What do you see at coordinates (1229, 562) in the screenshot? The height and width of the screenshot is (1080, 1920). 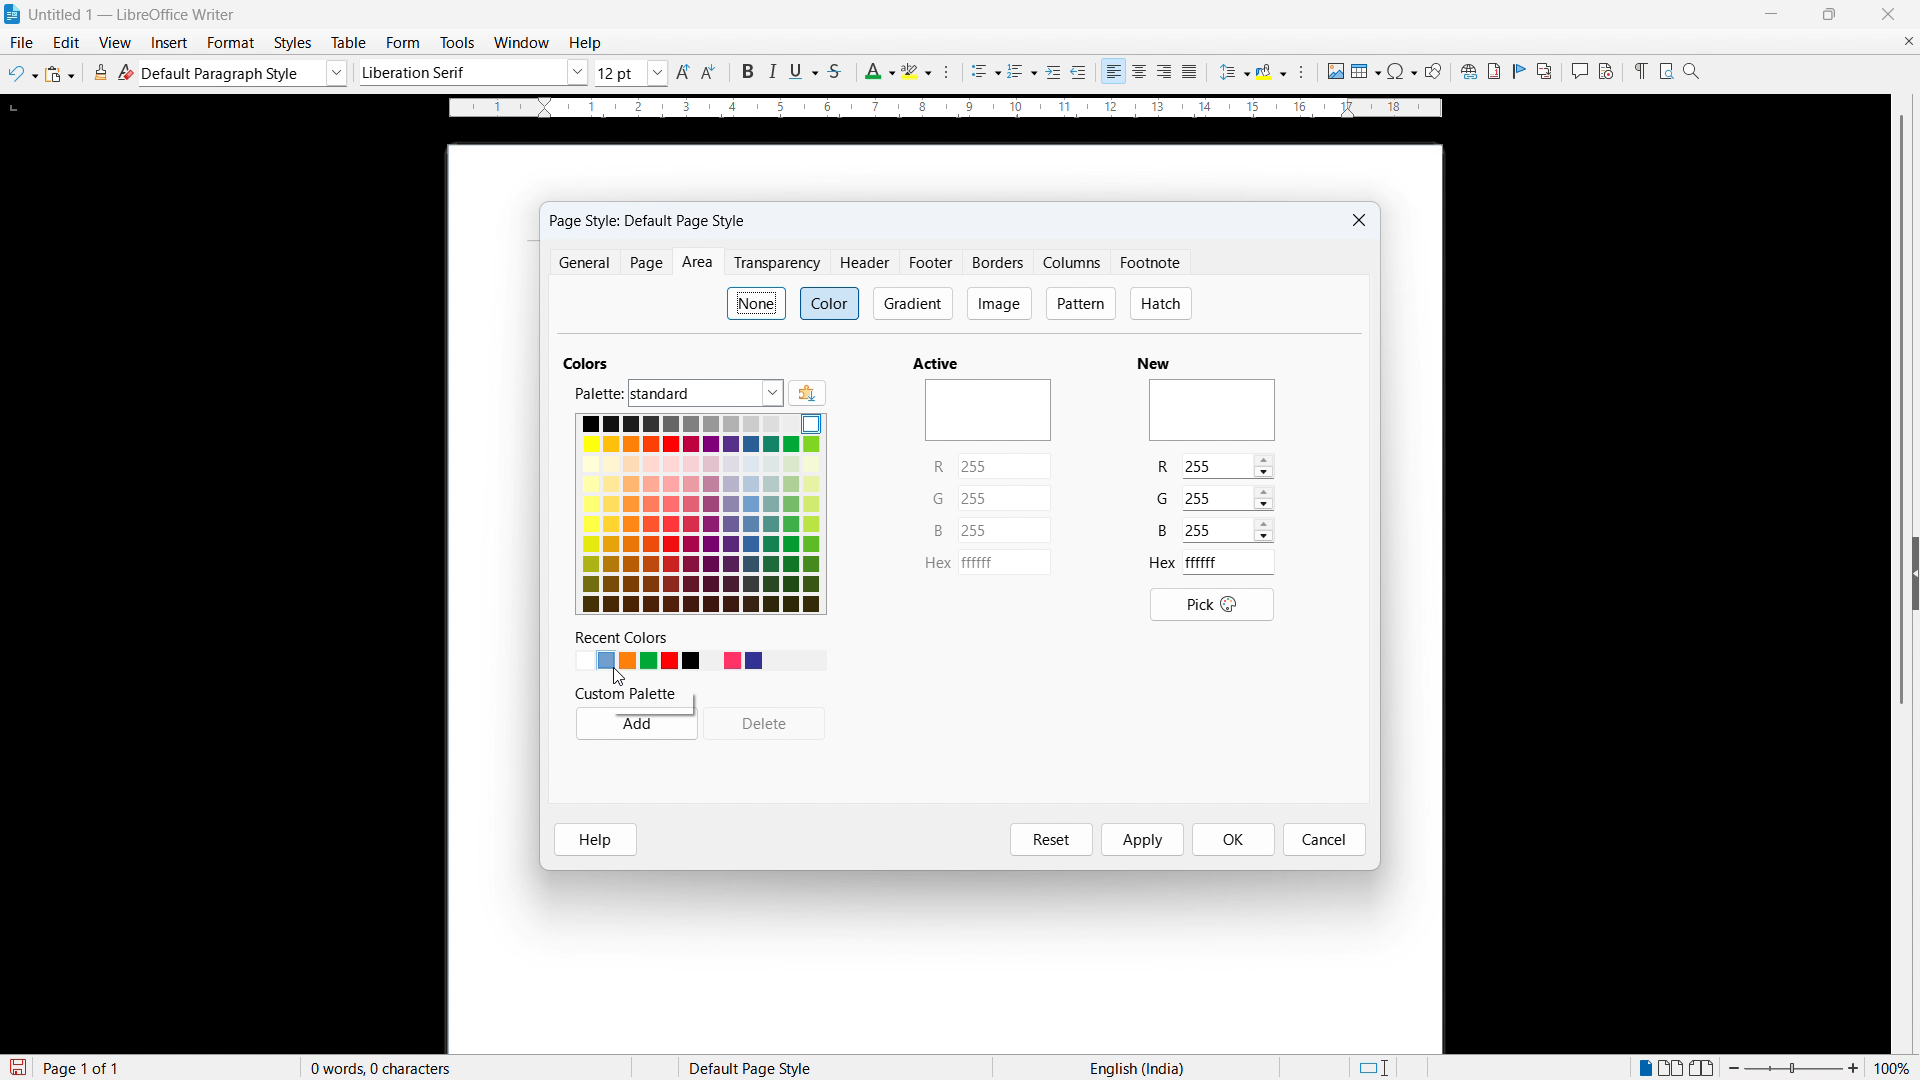 I see `hex value of the colour ` at bounding box center [1229, 562].